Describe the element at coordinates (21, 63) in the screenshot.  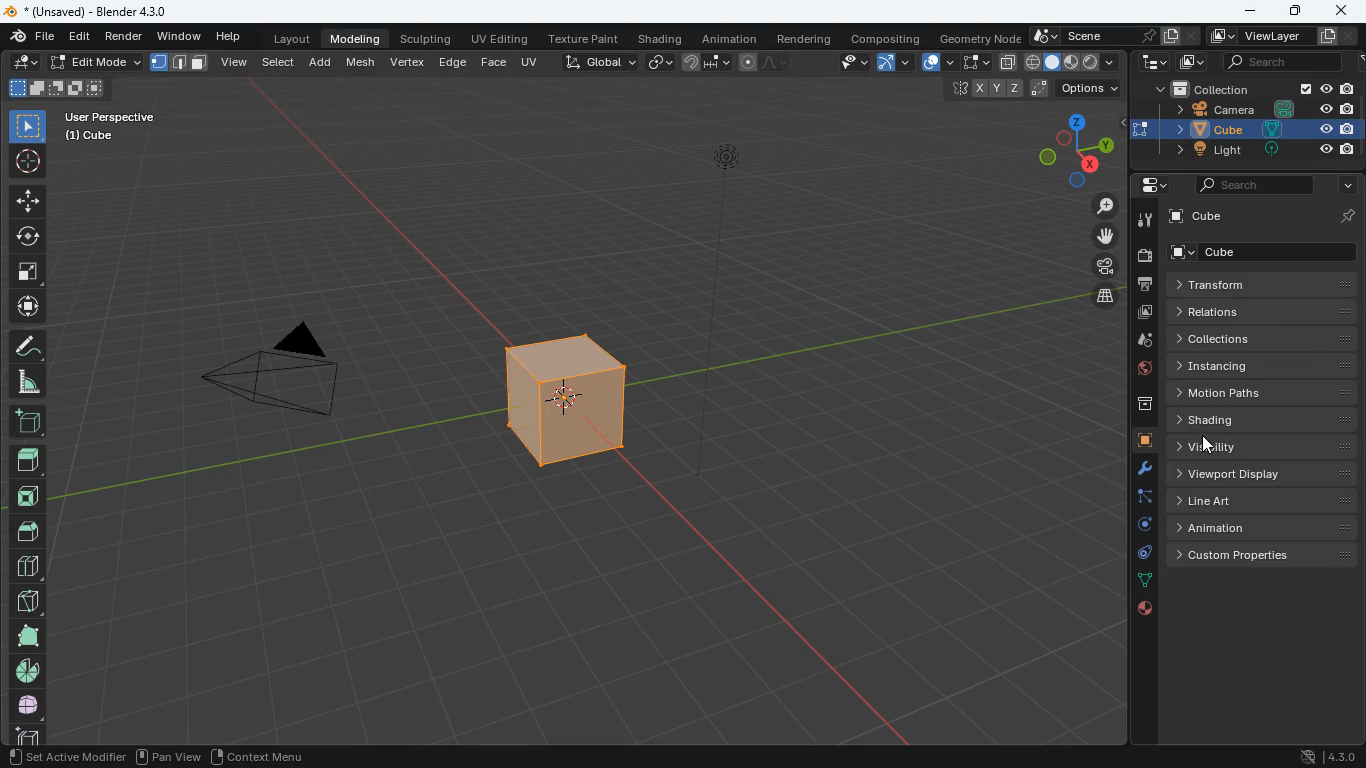
I see `edit` at that location.